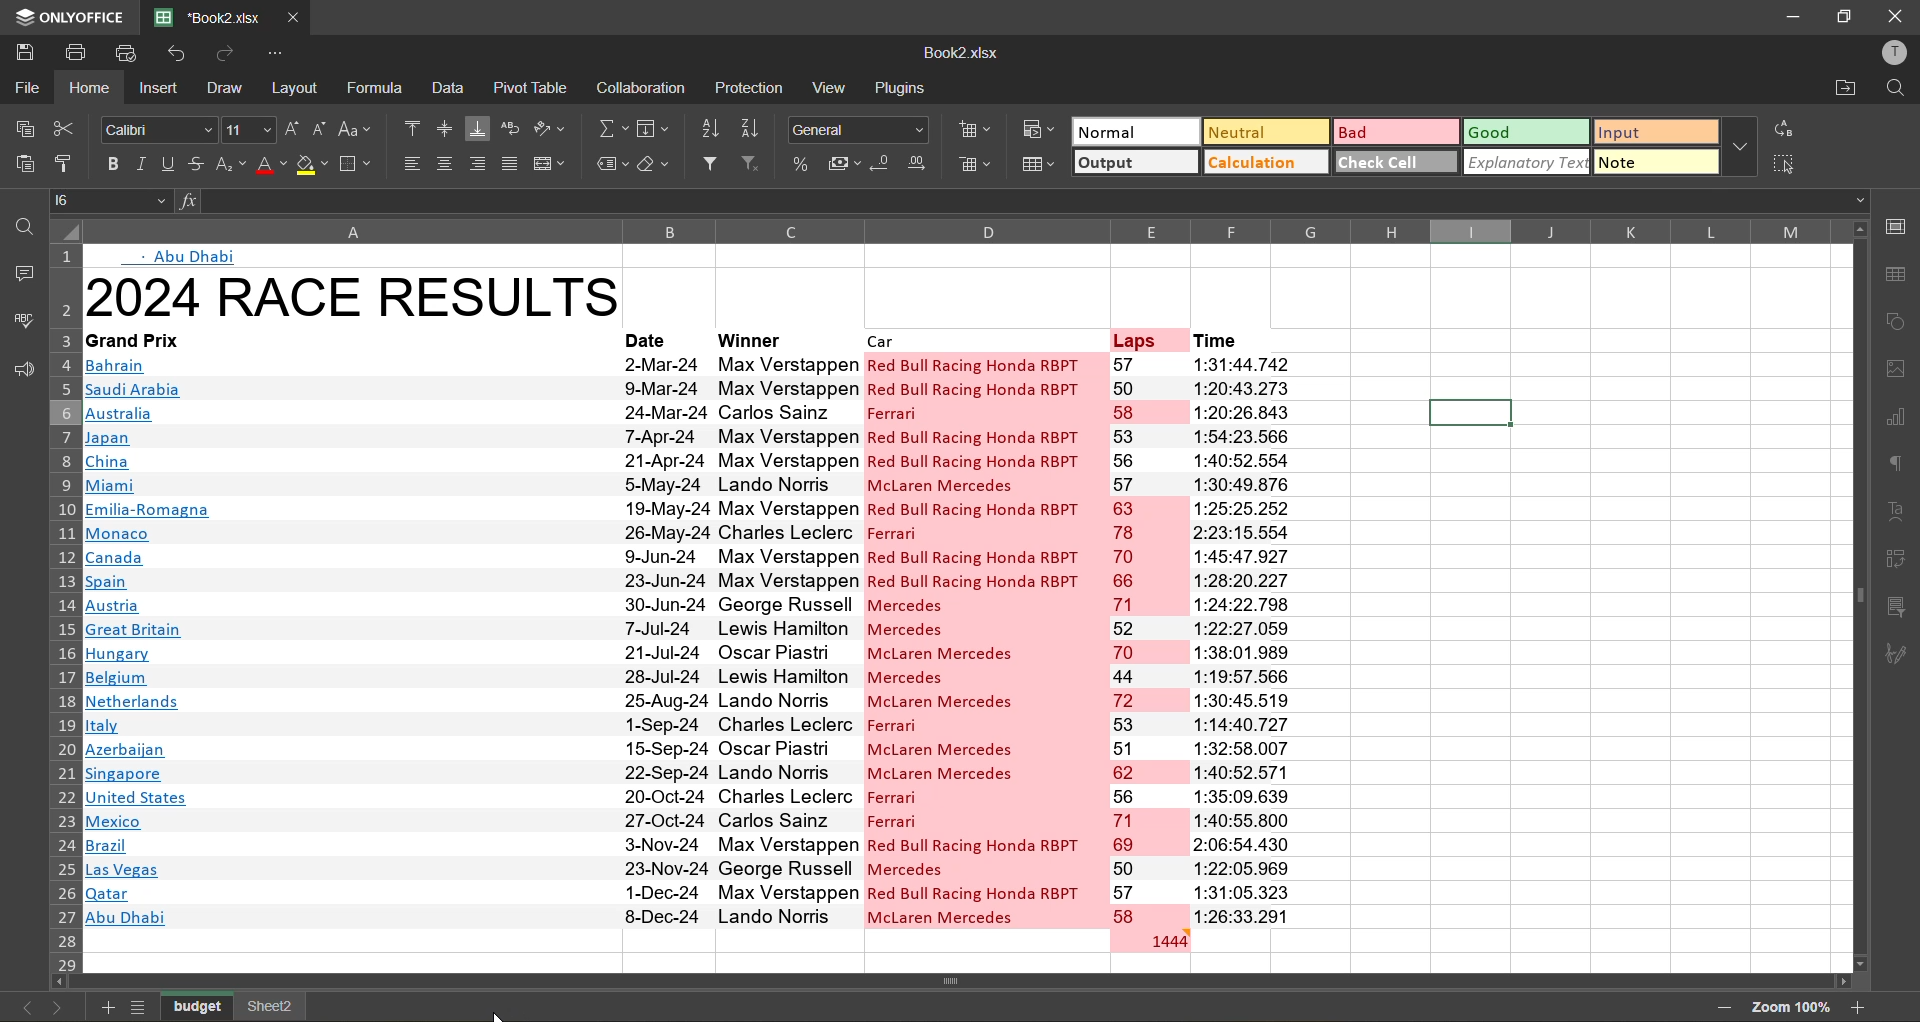  I want to click on find, so click(1892, 90).